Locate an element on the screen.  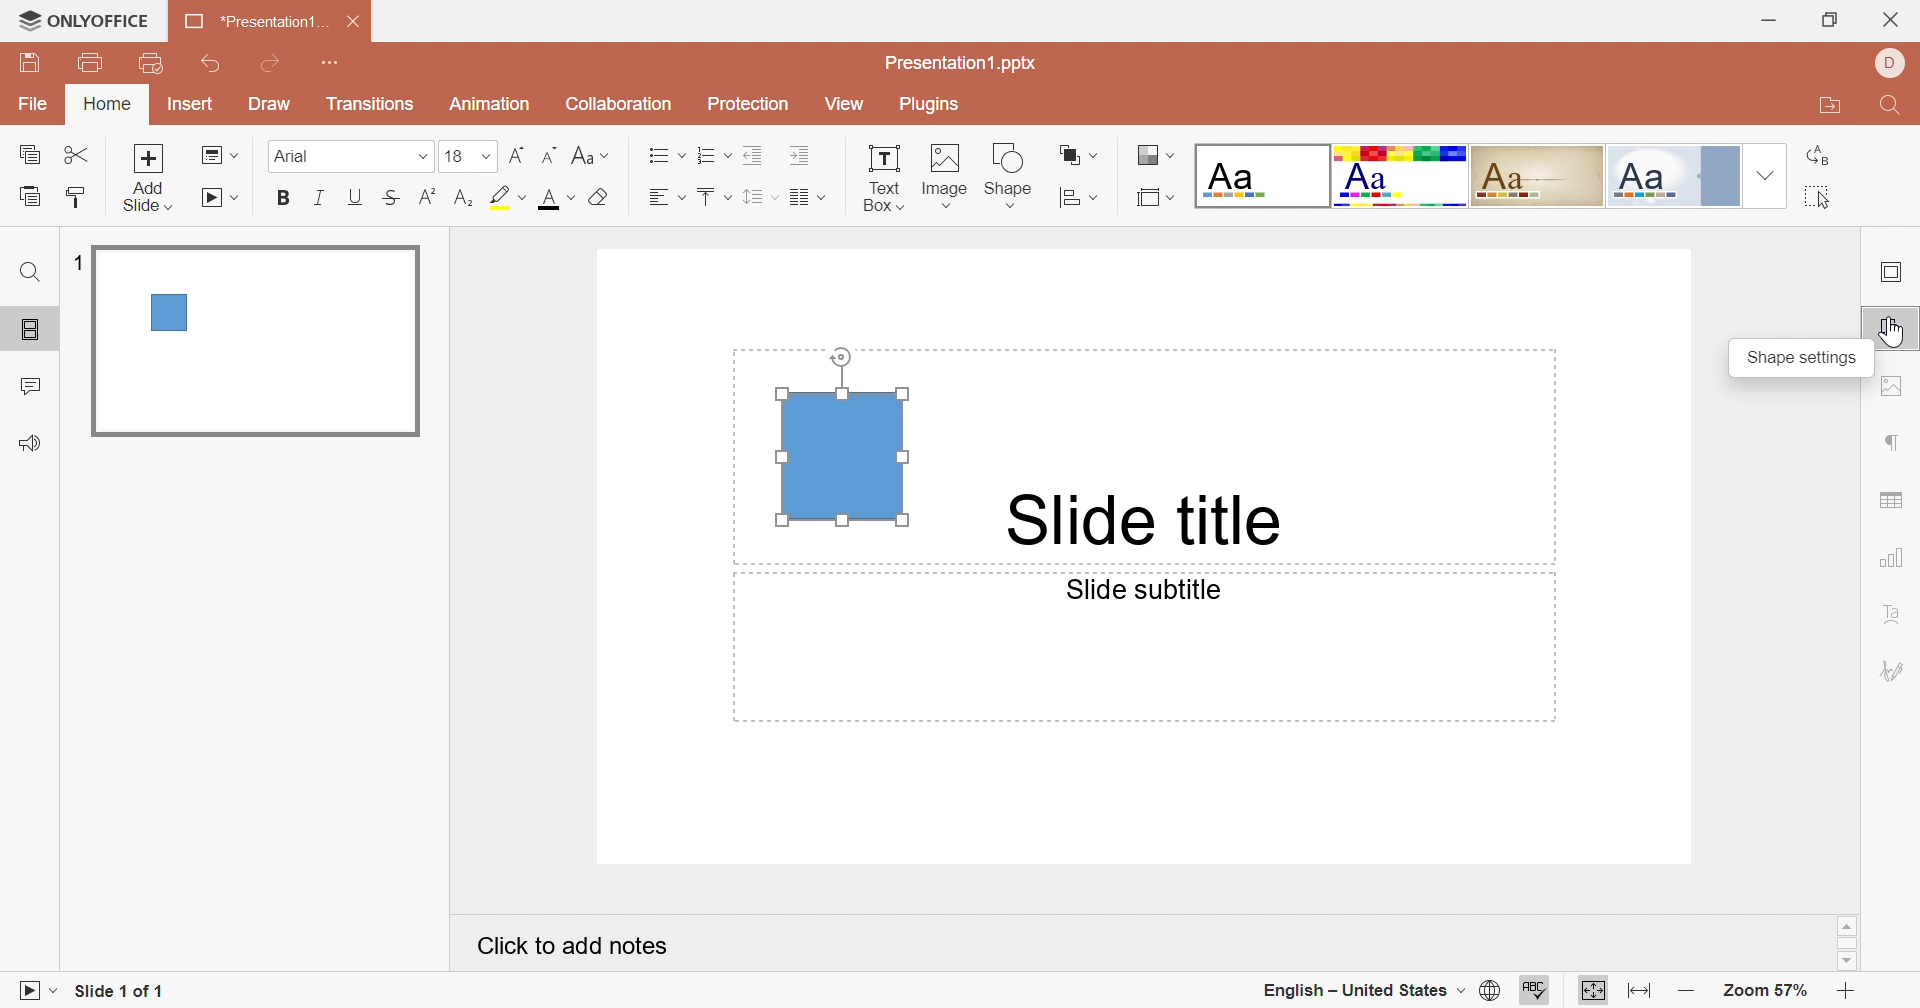
comments is located at coordinates (35, 385).